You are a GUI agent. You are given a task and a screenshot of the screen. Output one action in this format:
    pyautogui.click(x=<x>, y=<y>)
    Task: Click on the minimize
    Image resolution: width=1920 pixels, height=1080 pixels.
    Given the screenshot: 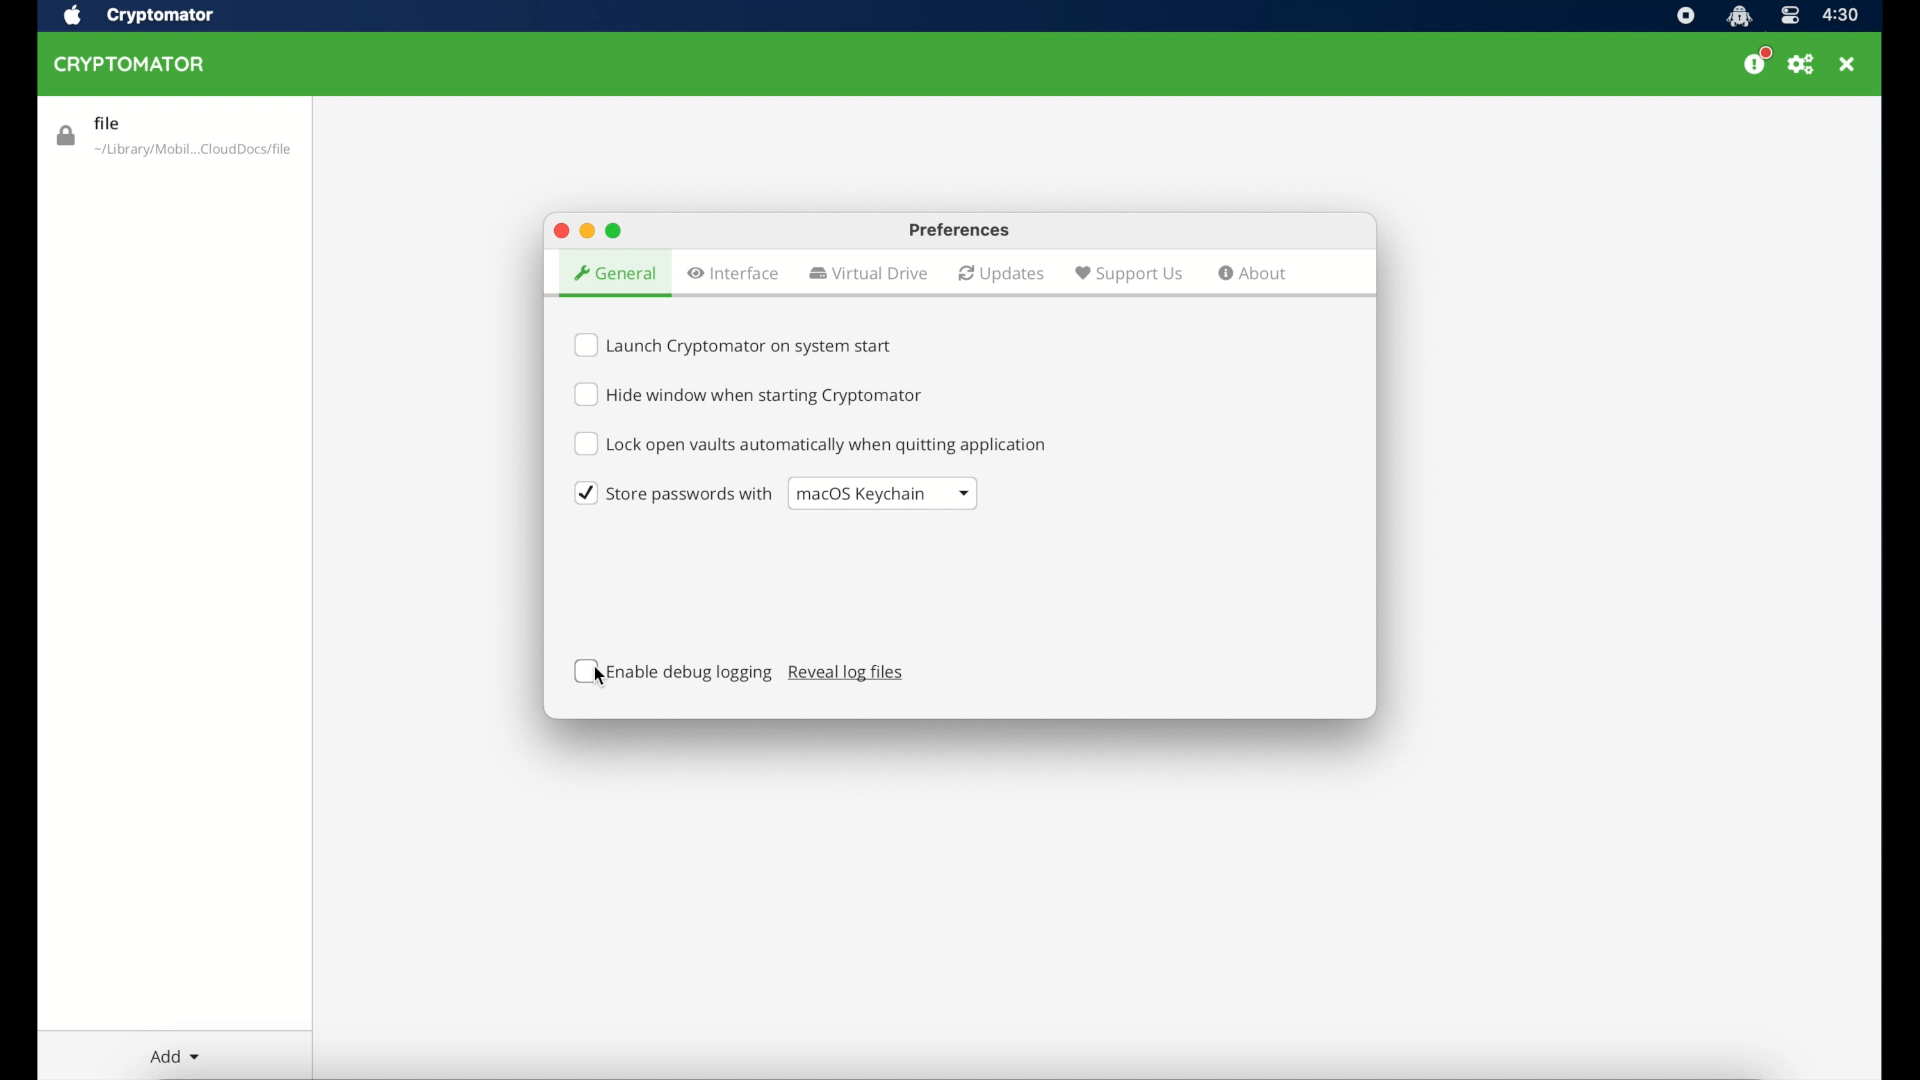 What is the action you would take?
    pyautogui.click(x=587, y=231)
    